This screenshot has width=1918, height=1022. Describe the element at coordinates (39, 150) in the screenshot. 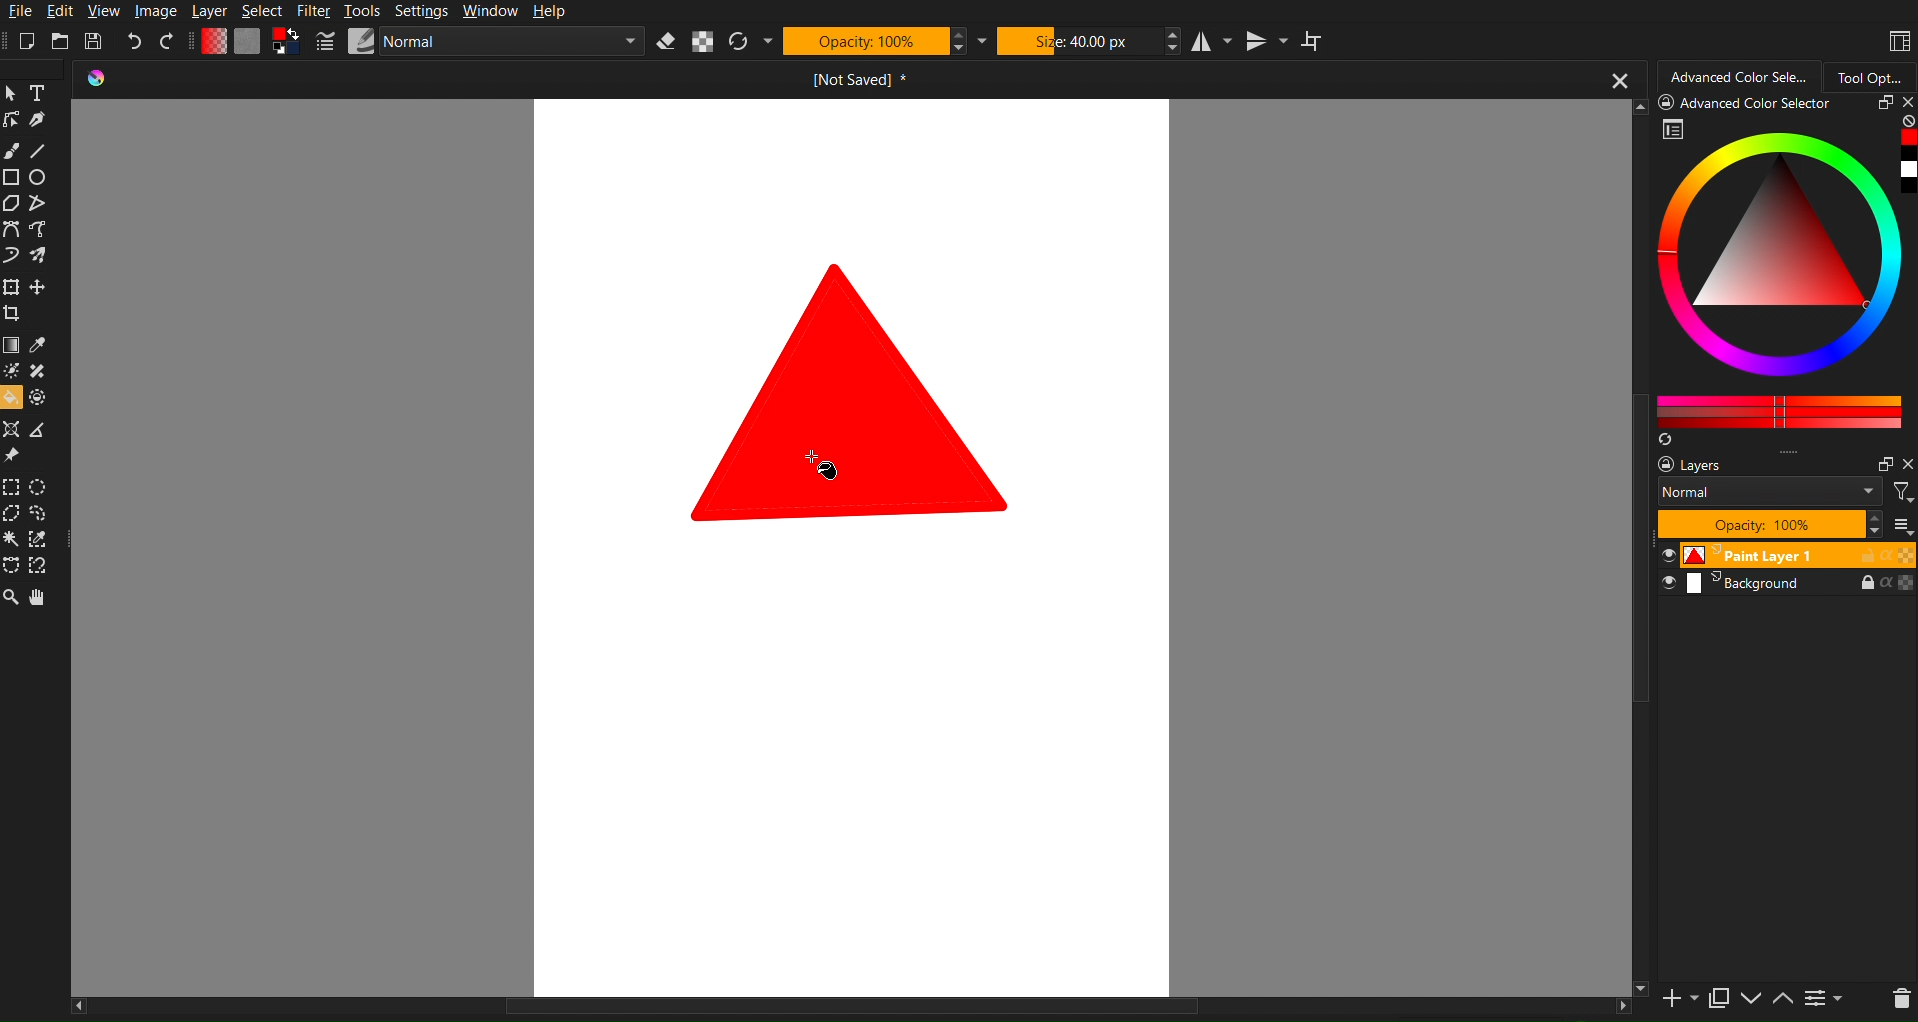

I see `Line ` at that location.